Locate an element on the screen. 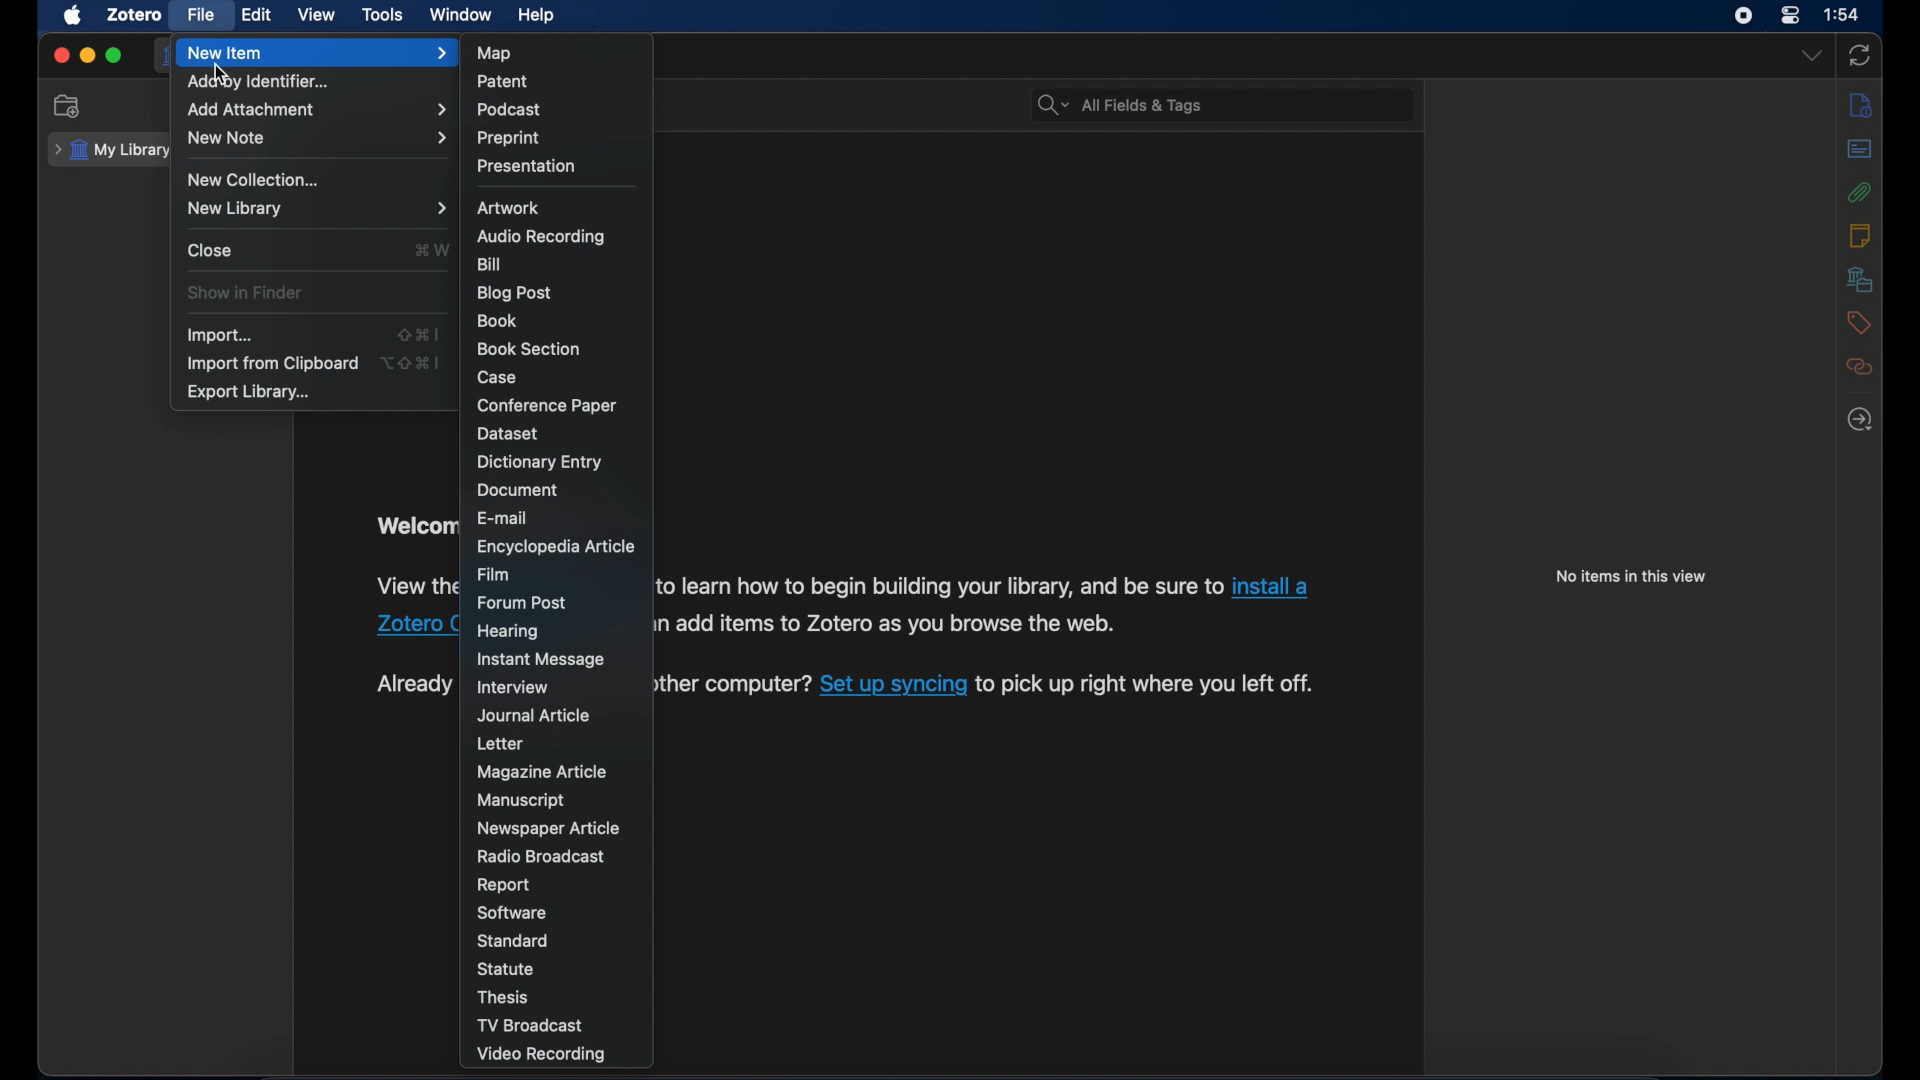 This screenshot has height=1080, width=1920. abstract is located at coordinates (1861, 149).